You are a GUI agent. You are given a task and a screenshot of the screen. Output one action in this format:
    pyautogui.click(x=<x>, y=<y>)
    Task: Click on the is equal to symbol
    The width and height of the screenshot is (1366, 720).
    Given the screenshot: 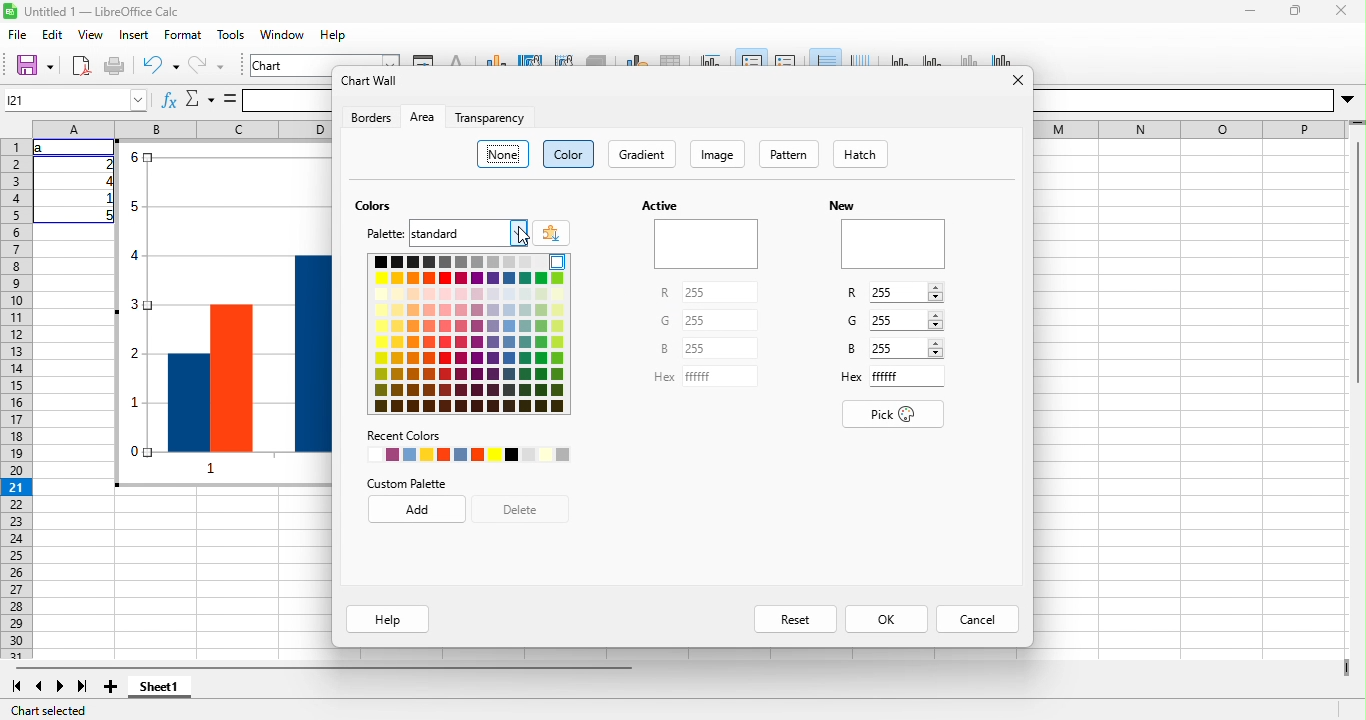 What is the action you would take?
    pyautogui.click(x=230, y=99)
    